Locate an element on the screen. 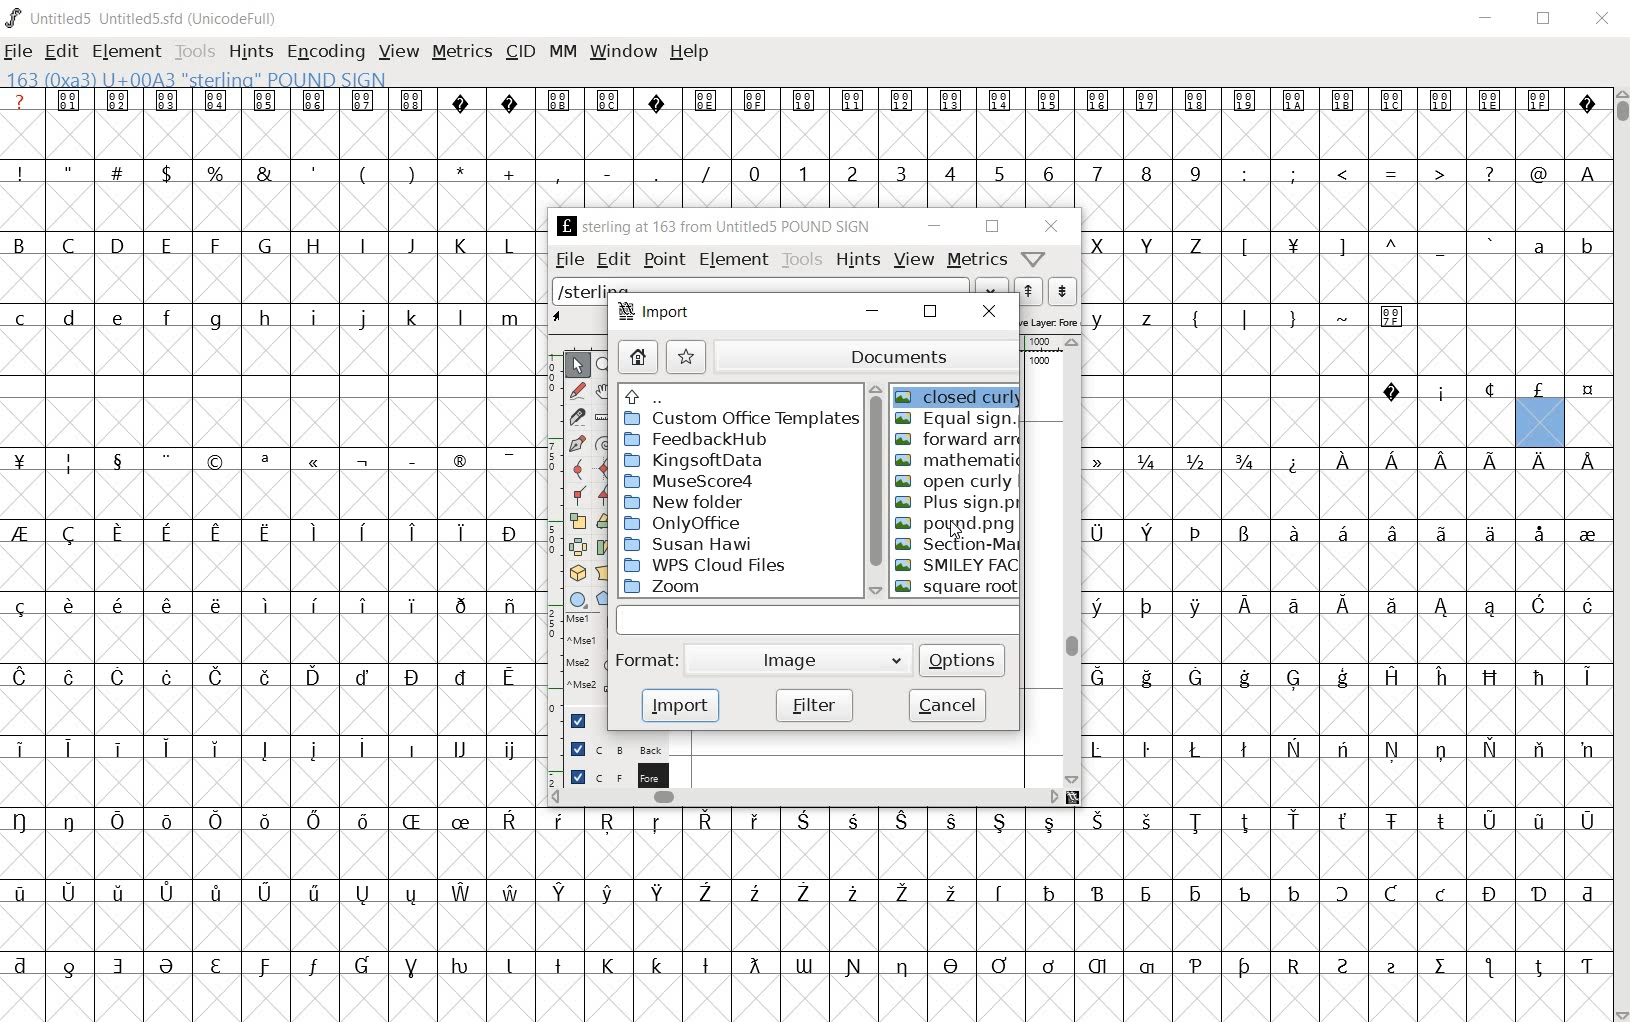  WPS Cloud Files is located at coordinates (711, 564).